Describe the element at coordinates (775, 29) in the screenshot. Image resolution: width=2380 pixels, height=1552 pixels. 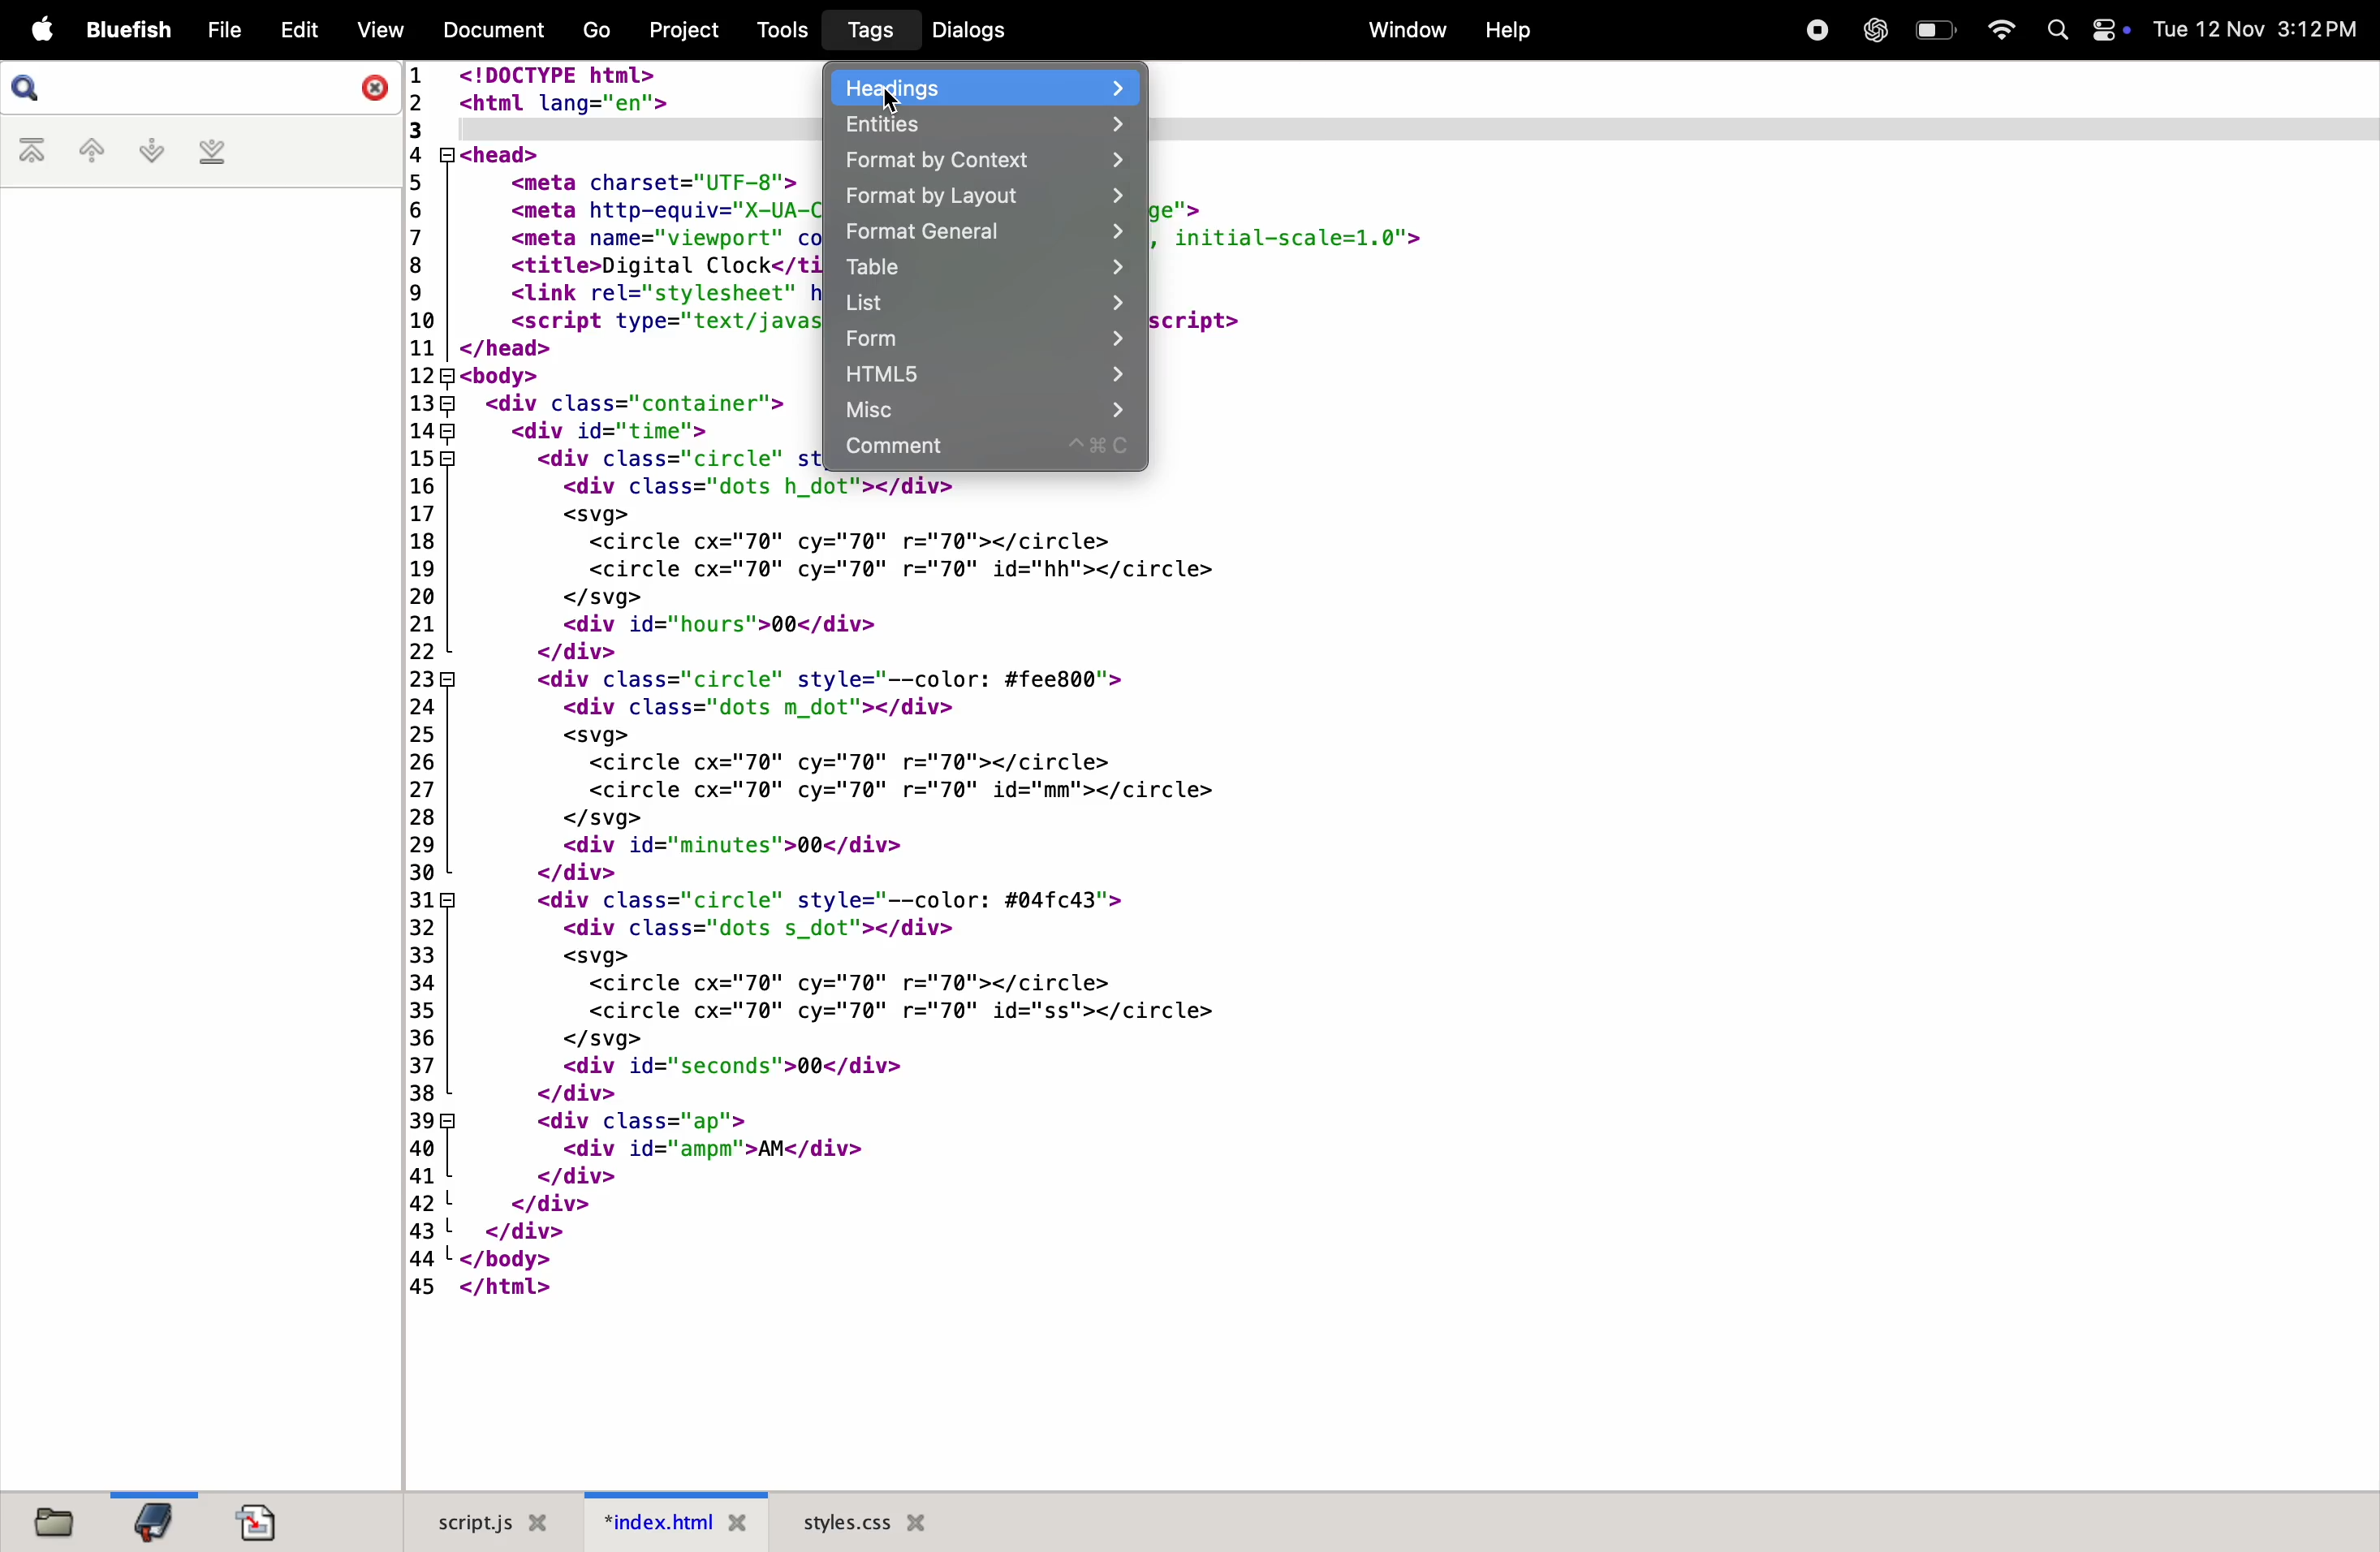
I see `tools` at that location.